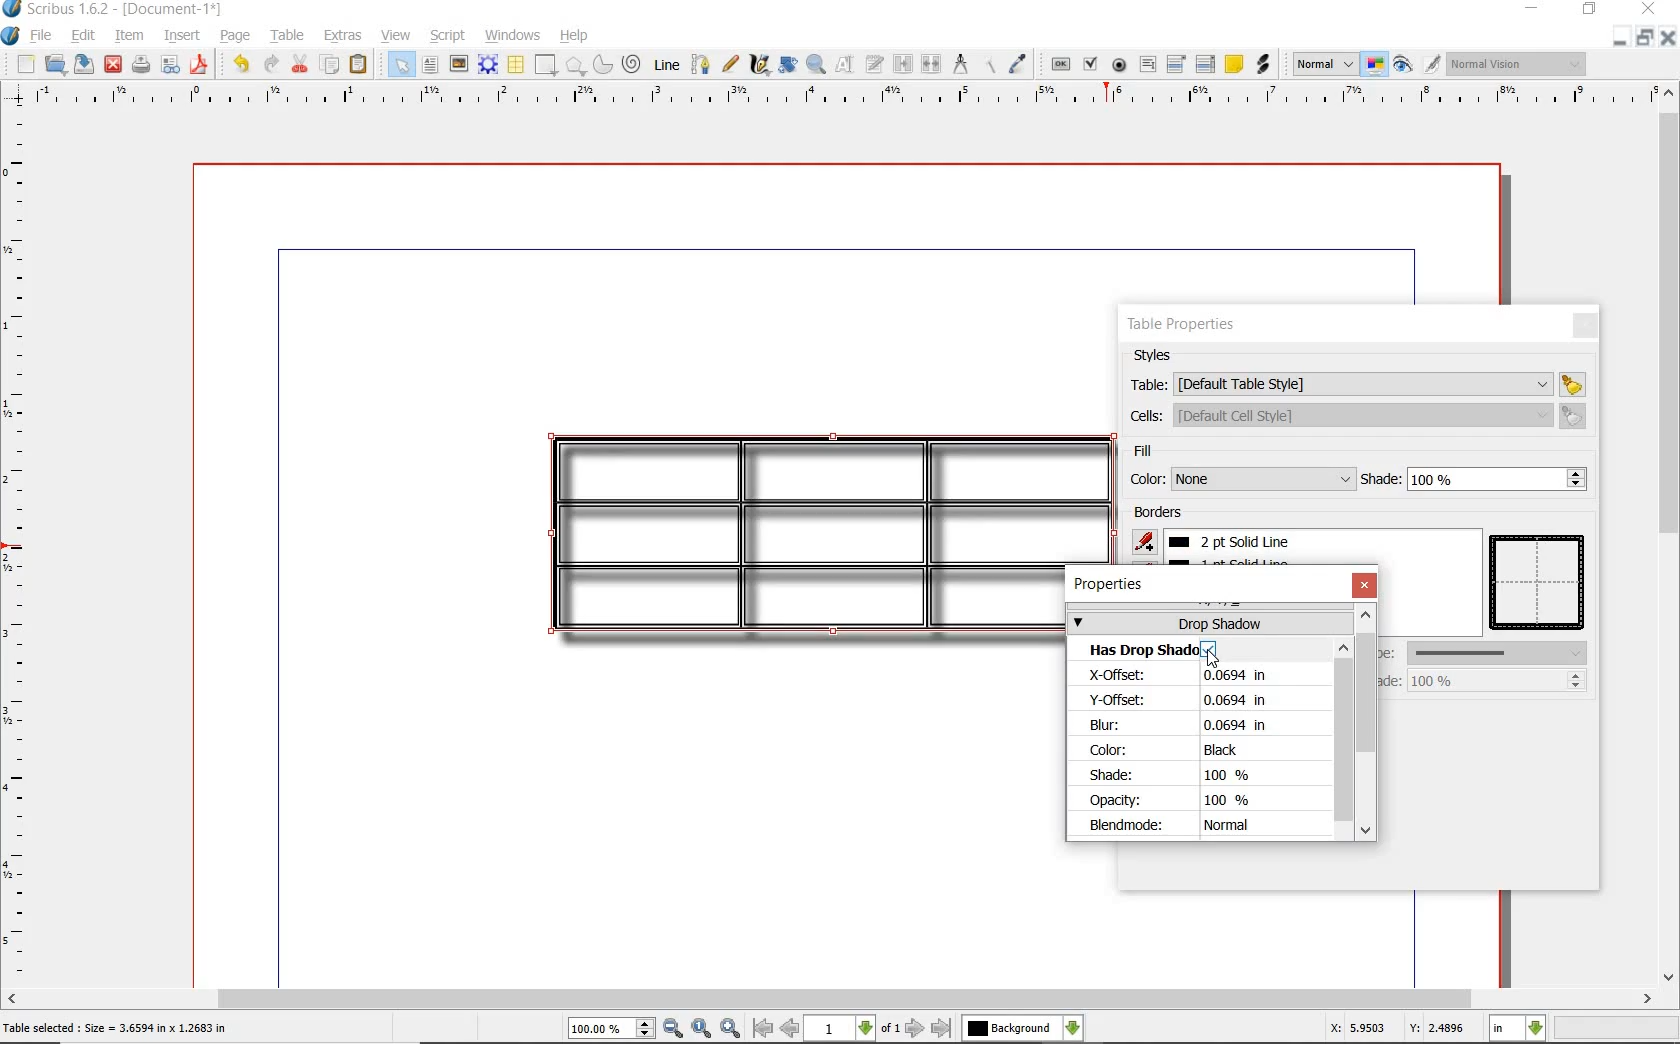 The image size is (1680, 1044). Describe the element at coordinates (1616, 1030) in the screenshot. I see `zoom factor` at that location.